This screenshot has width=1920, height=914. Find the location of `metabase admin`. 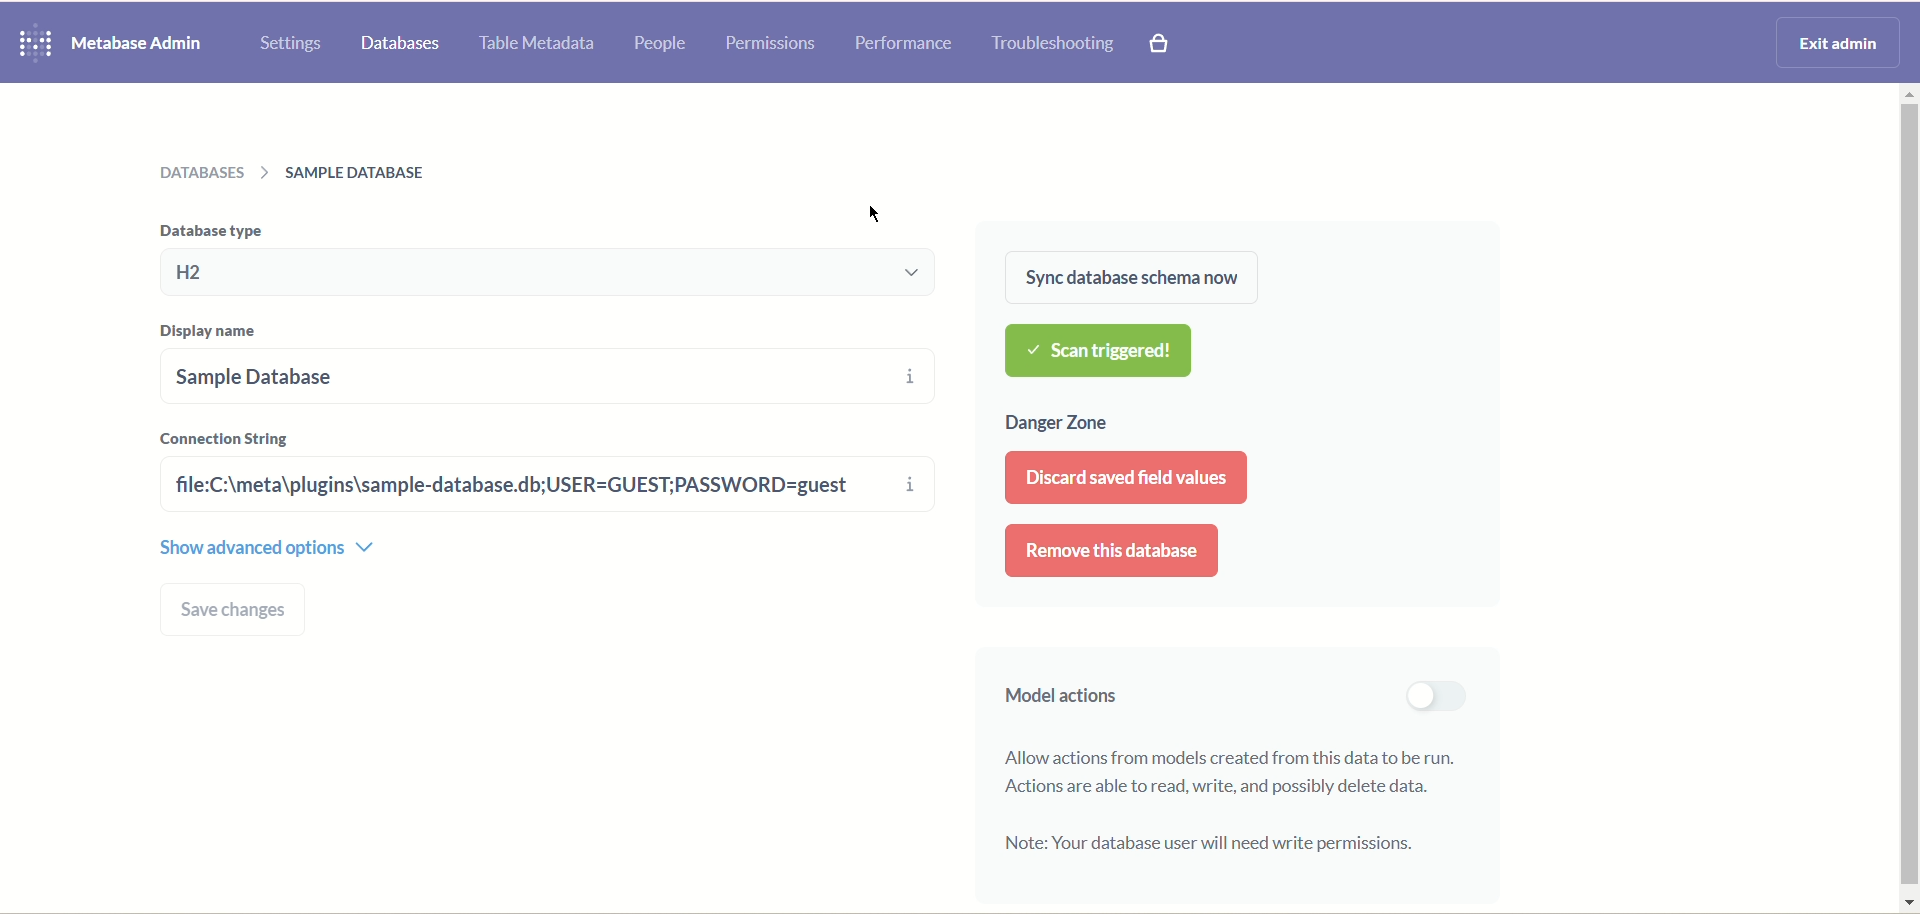

metabase admin is located at coordinates (139, 43).